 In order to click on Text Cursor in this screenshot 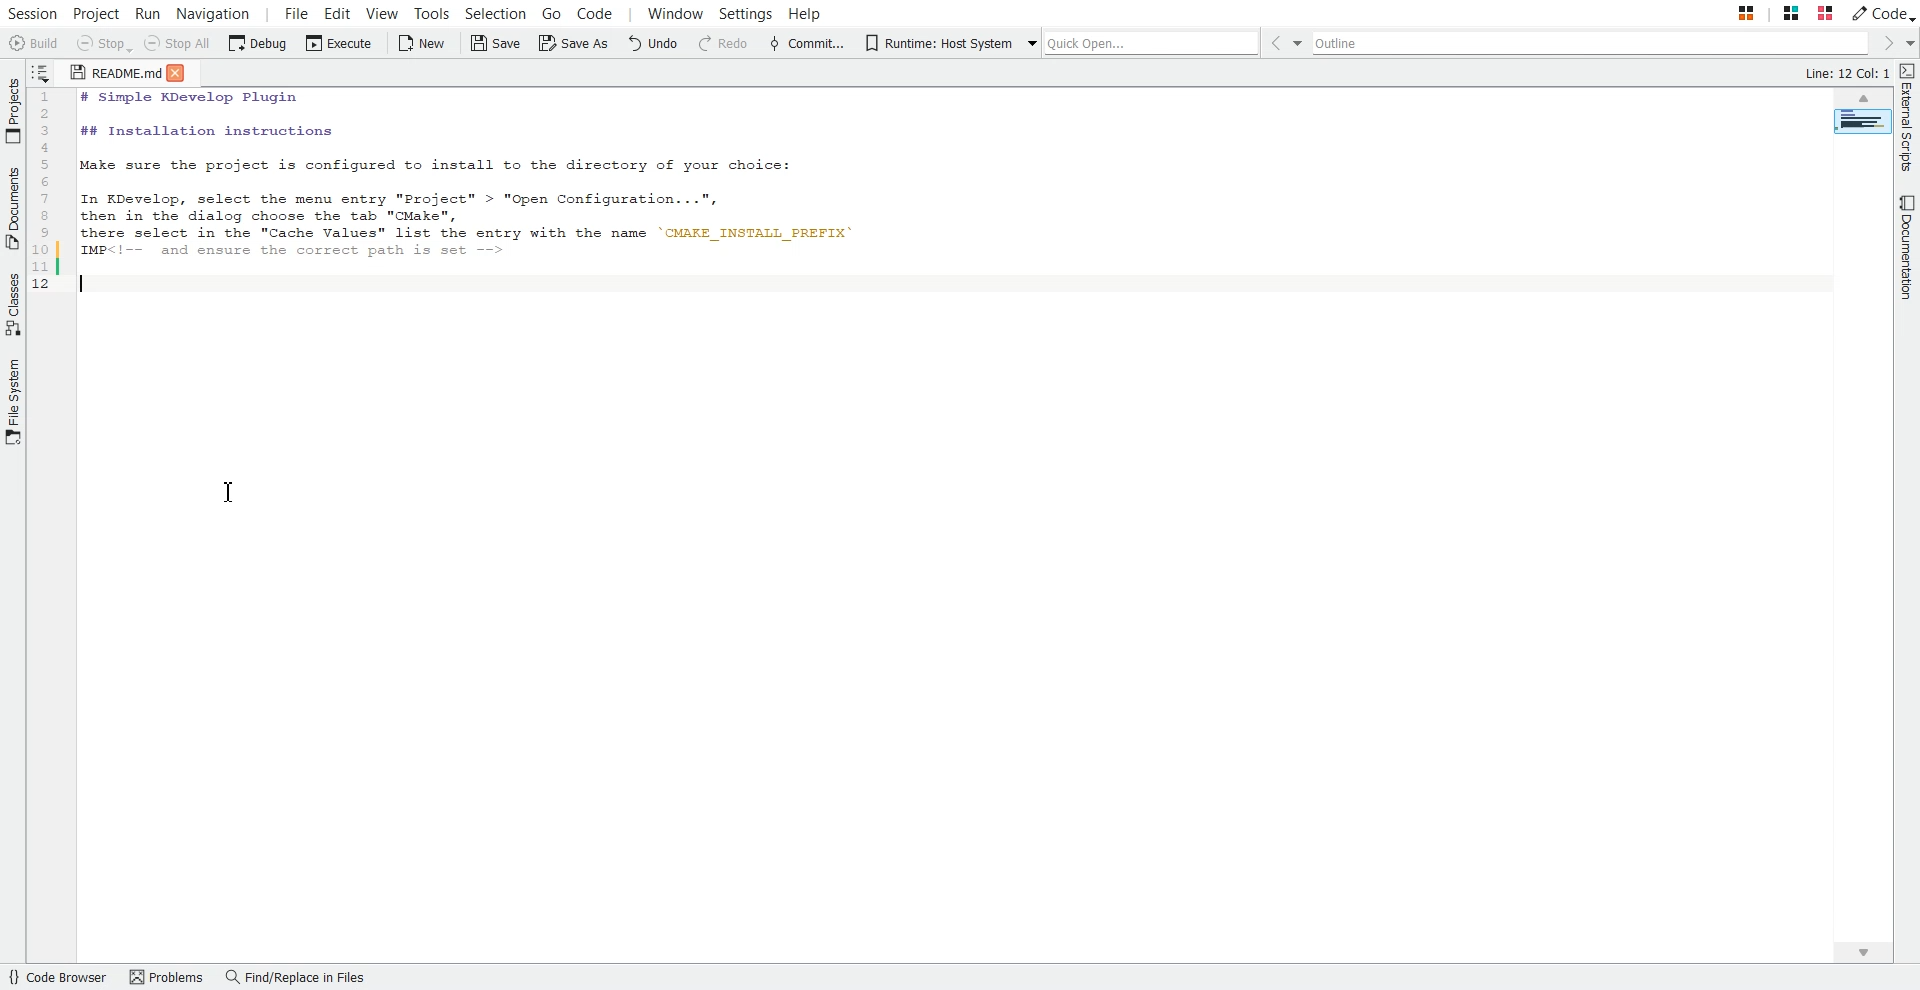, I will do `click(231, 493)`.